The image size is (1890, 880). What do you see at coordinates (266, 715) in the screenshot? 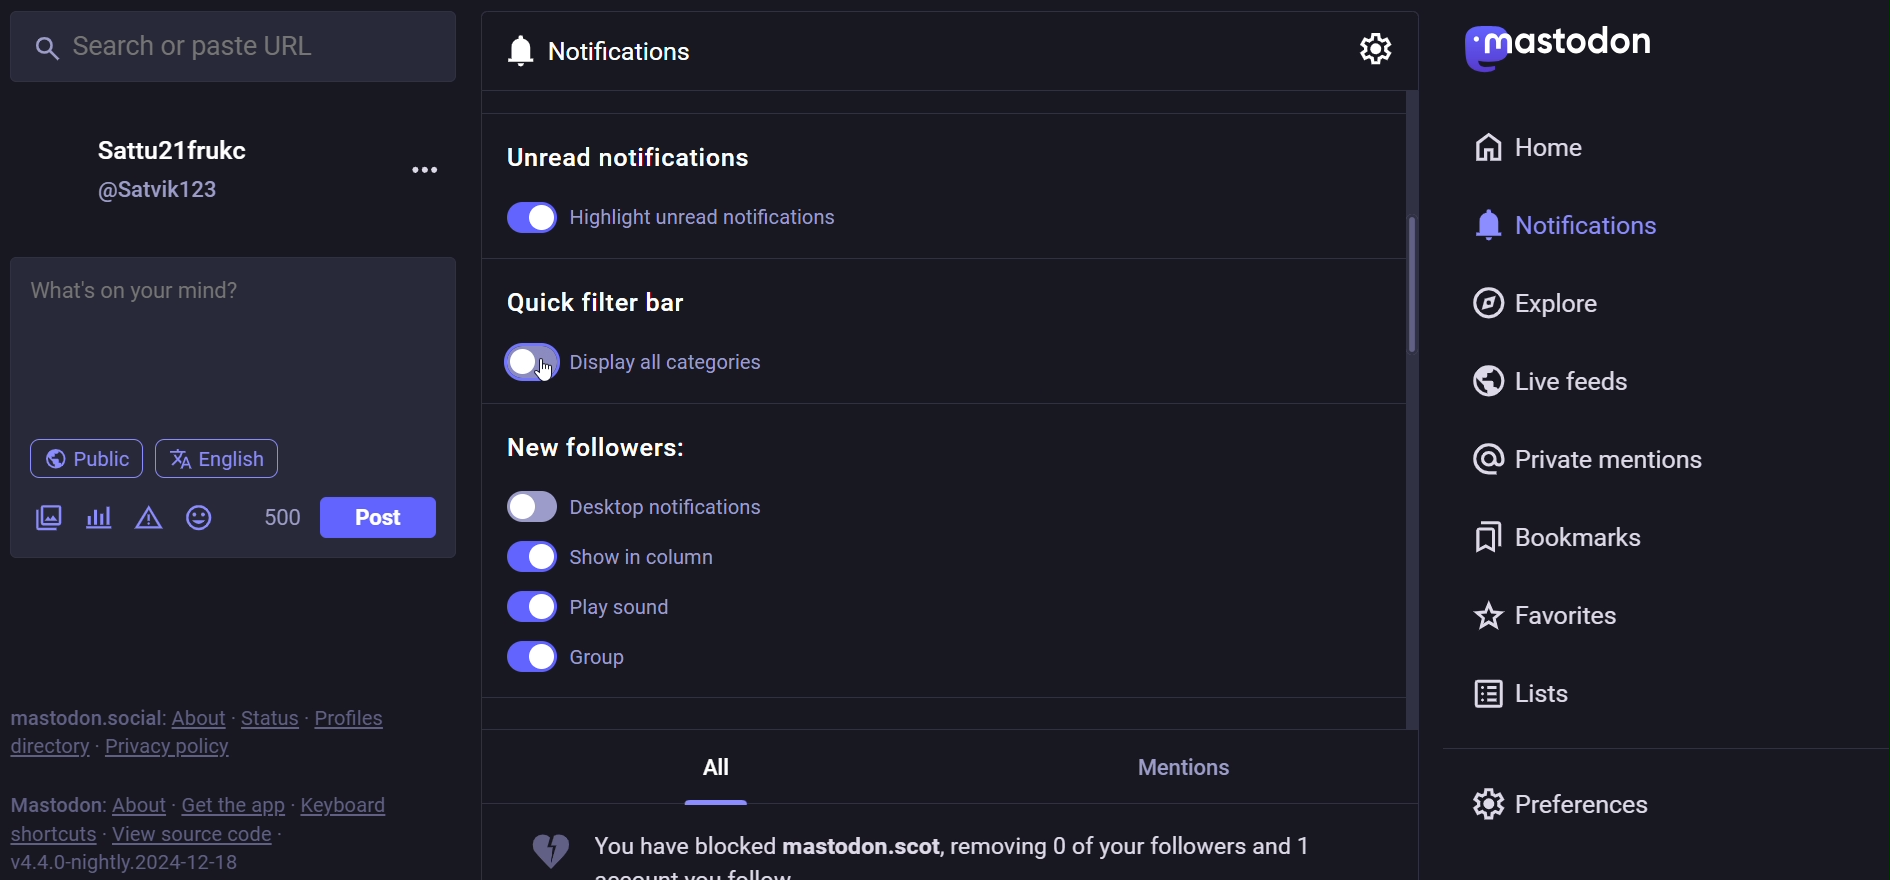
I see `status` at bounding box center [266, 715].